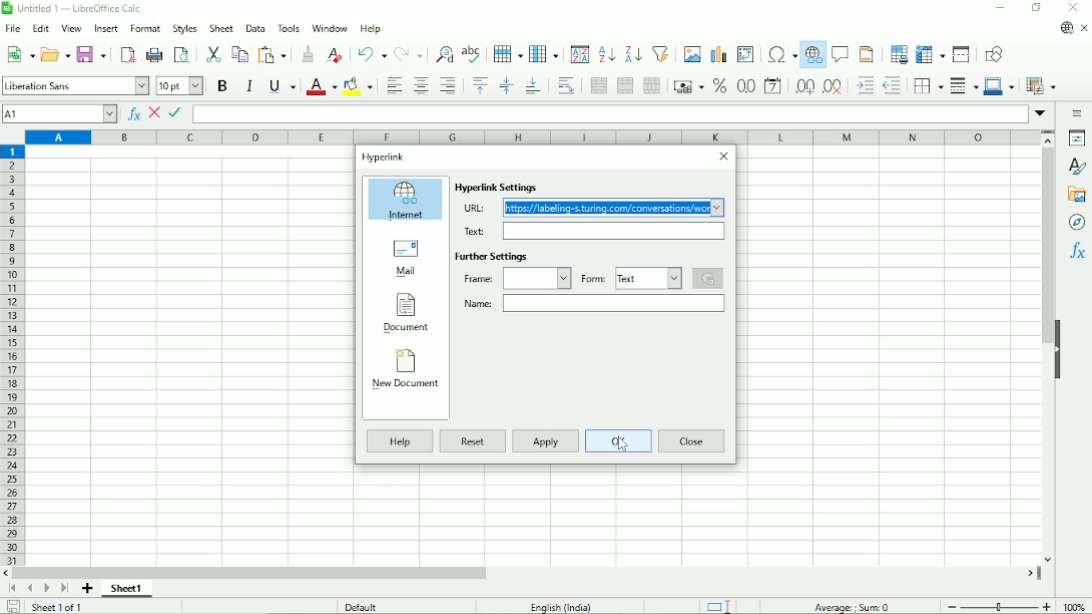  Describe the element at coordinates (866, 54) in the screenshot. I see `Headers and footers` at that location.